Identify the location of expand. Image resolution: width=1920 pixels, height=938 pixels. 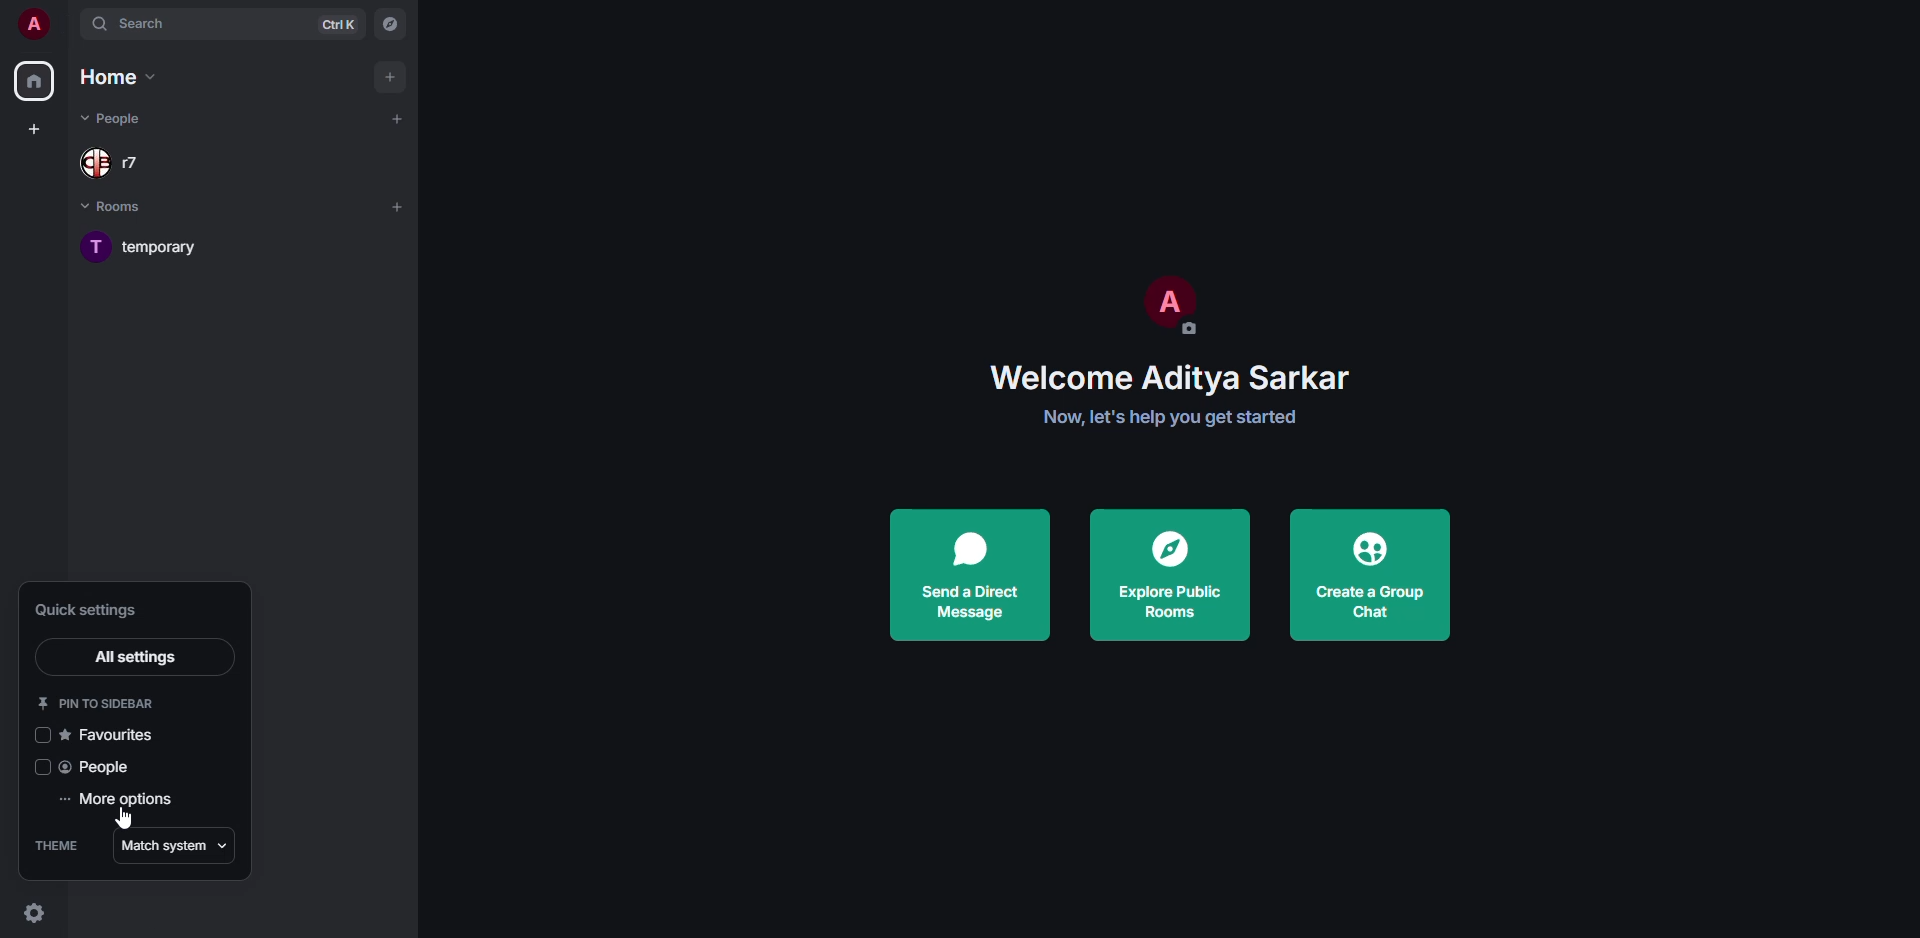
(68, 24).